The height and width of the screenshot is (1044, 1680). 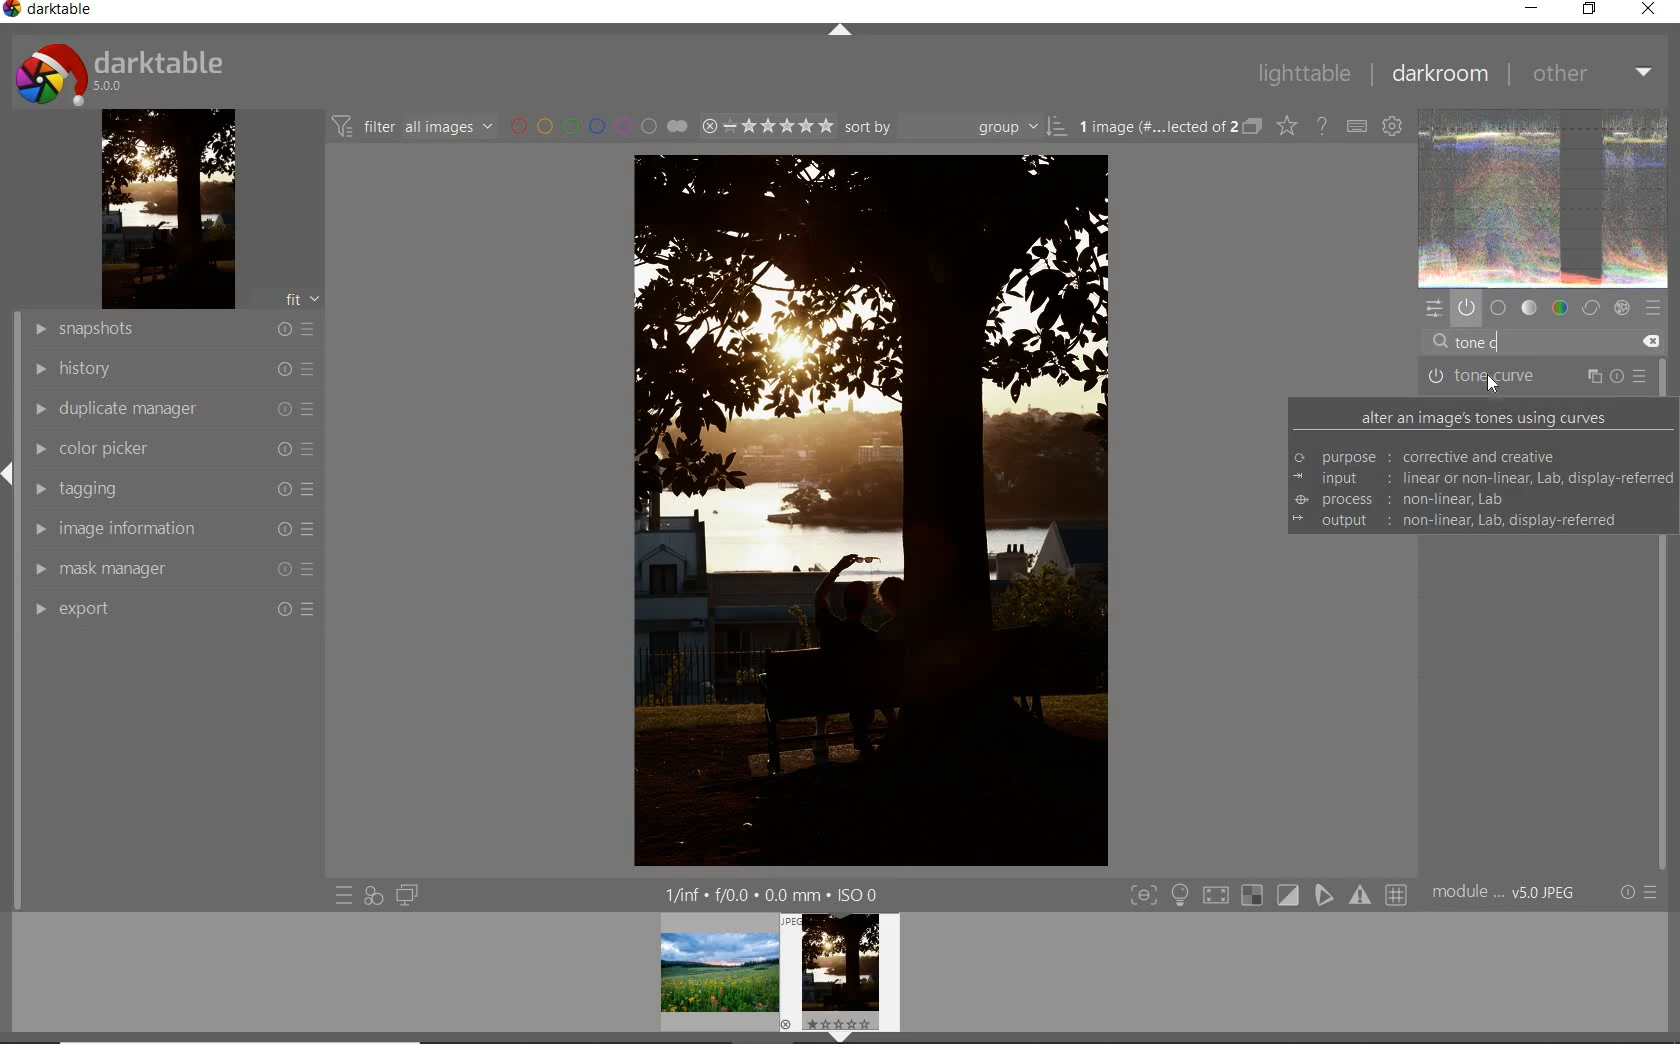 What do you see at coordinates (1529, 8) in the screenshot?
I see `minimize` at bounding box center [1529, 8].